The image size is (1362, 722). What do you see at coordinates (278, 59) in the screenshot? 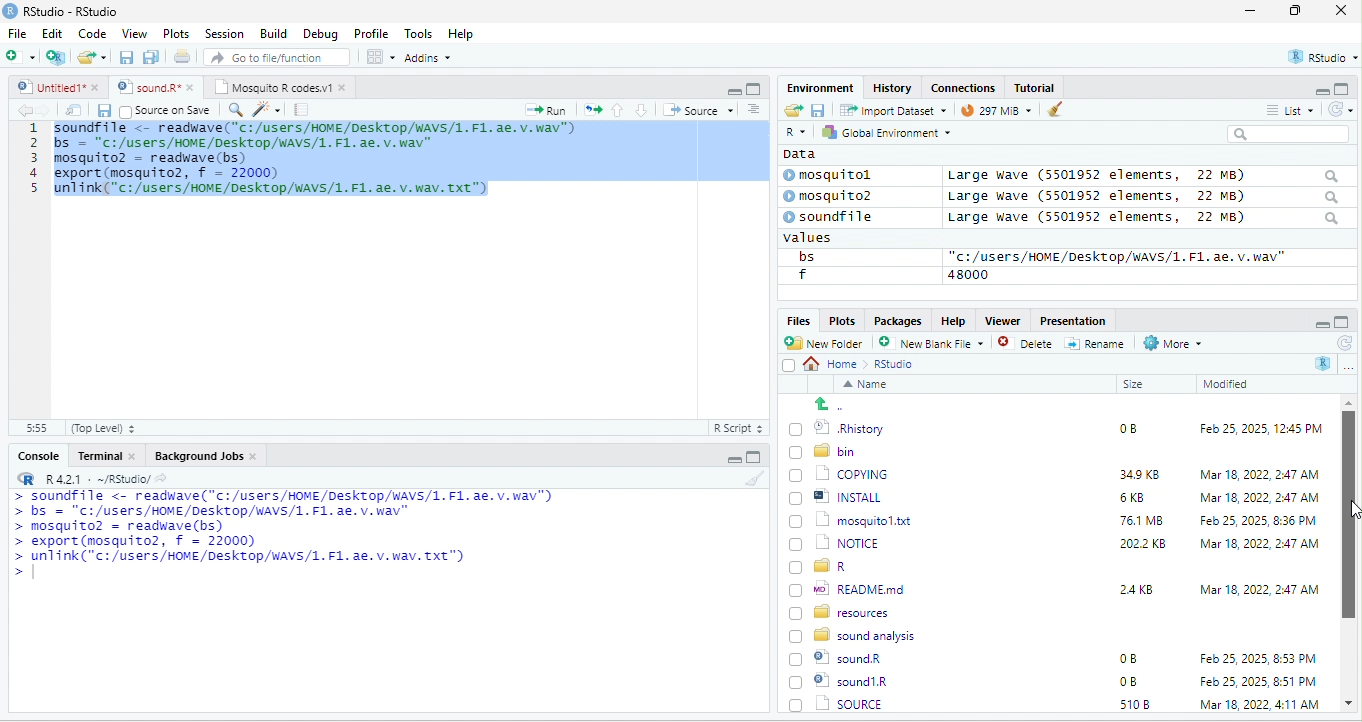
I see `” Go to file/function` at bounding box center [278, 59].